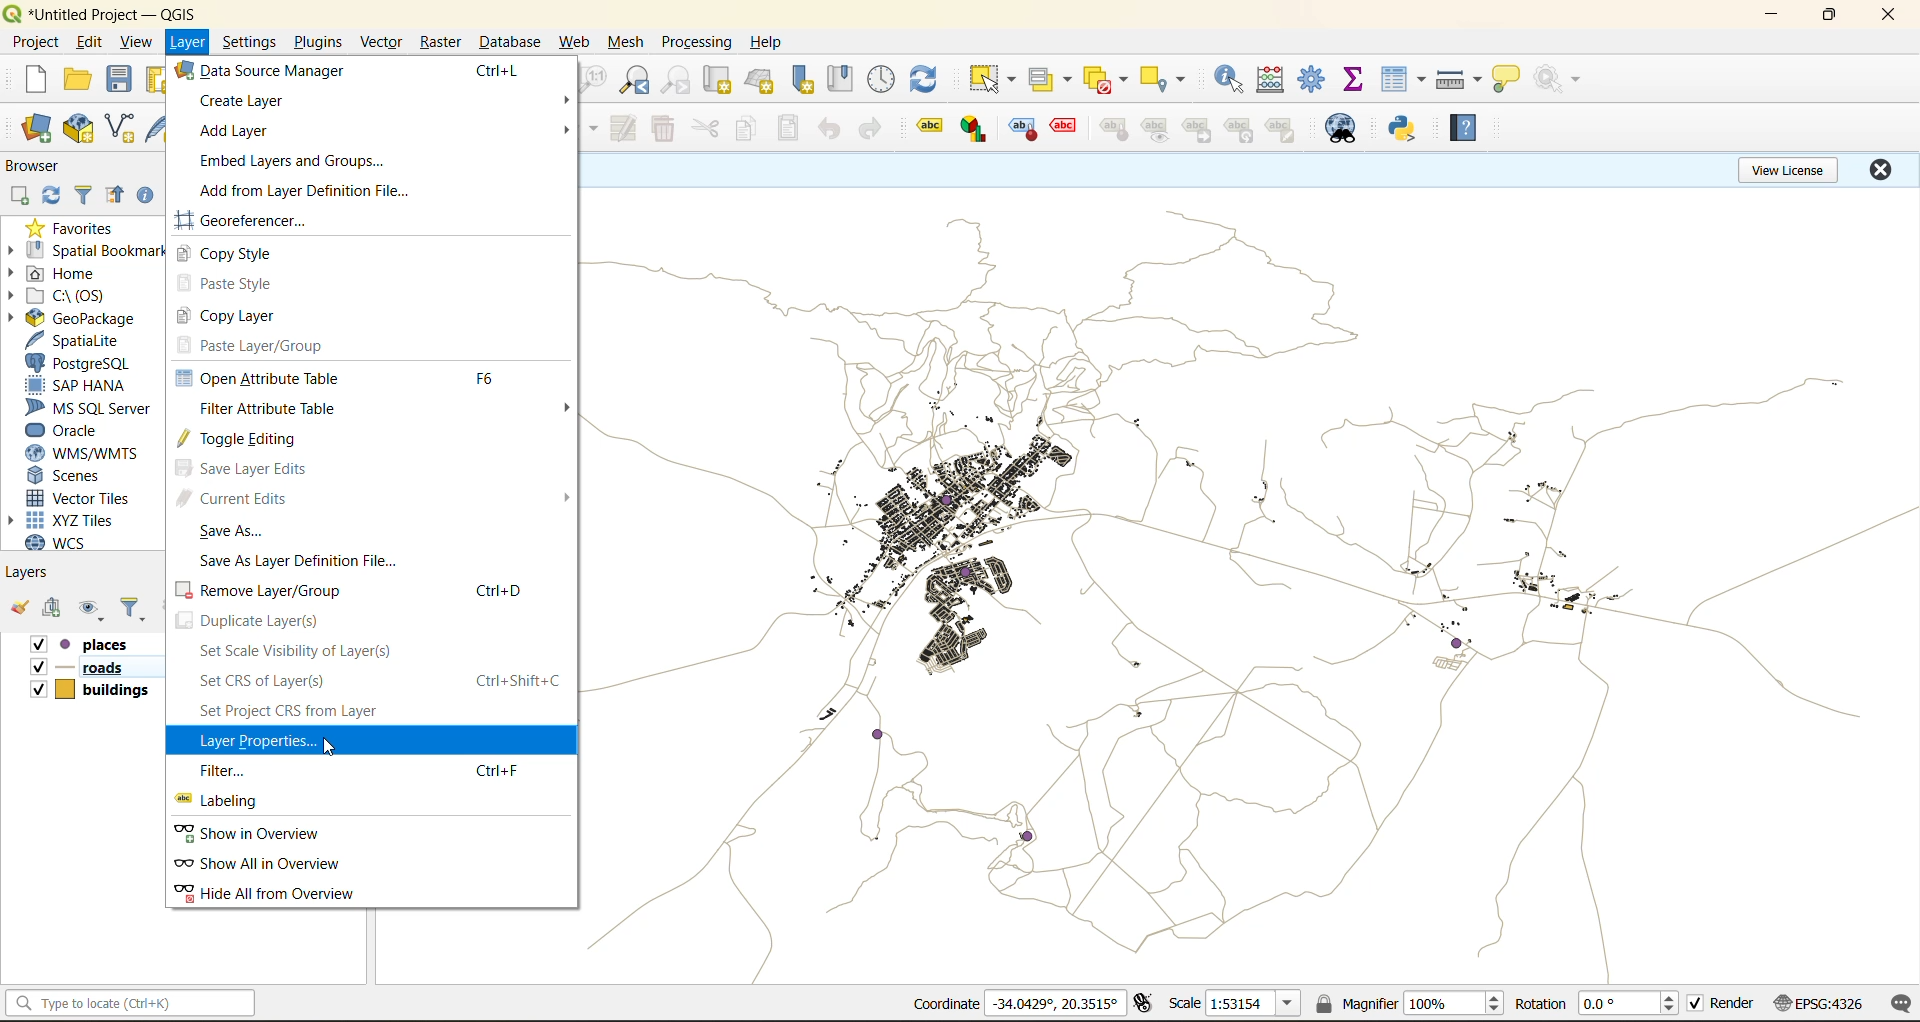  Describe the element at coordinates (117, 198) in the screenshot. I see `collapse all` at that location.